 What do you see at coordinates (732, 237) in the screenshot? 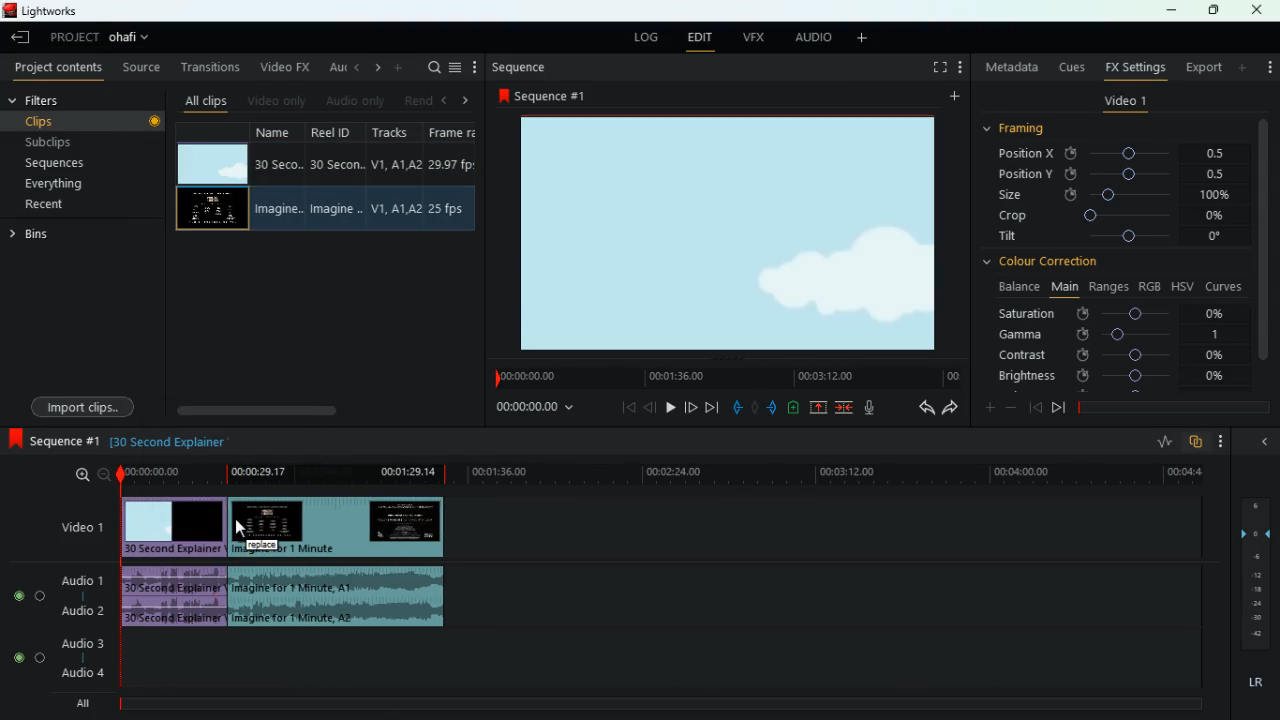
I see `screen` at bounding box center [732, 237].